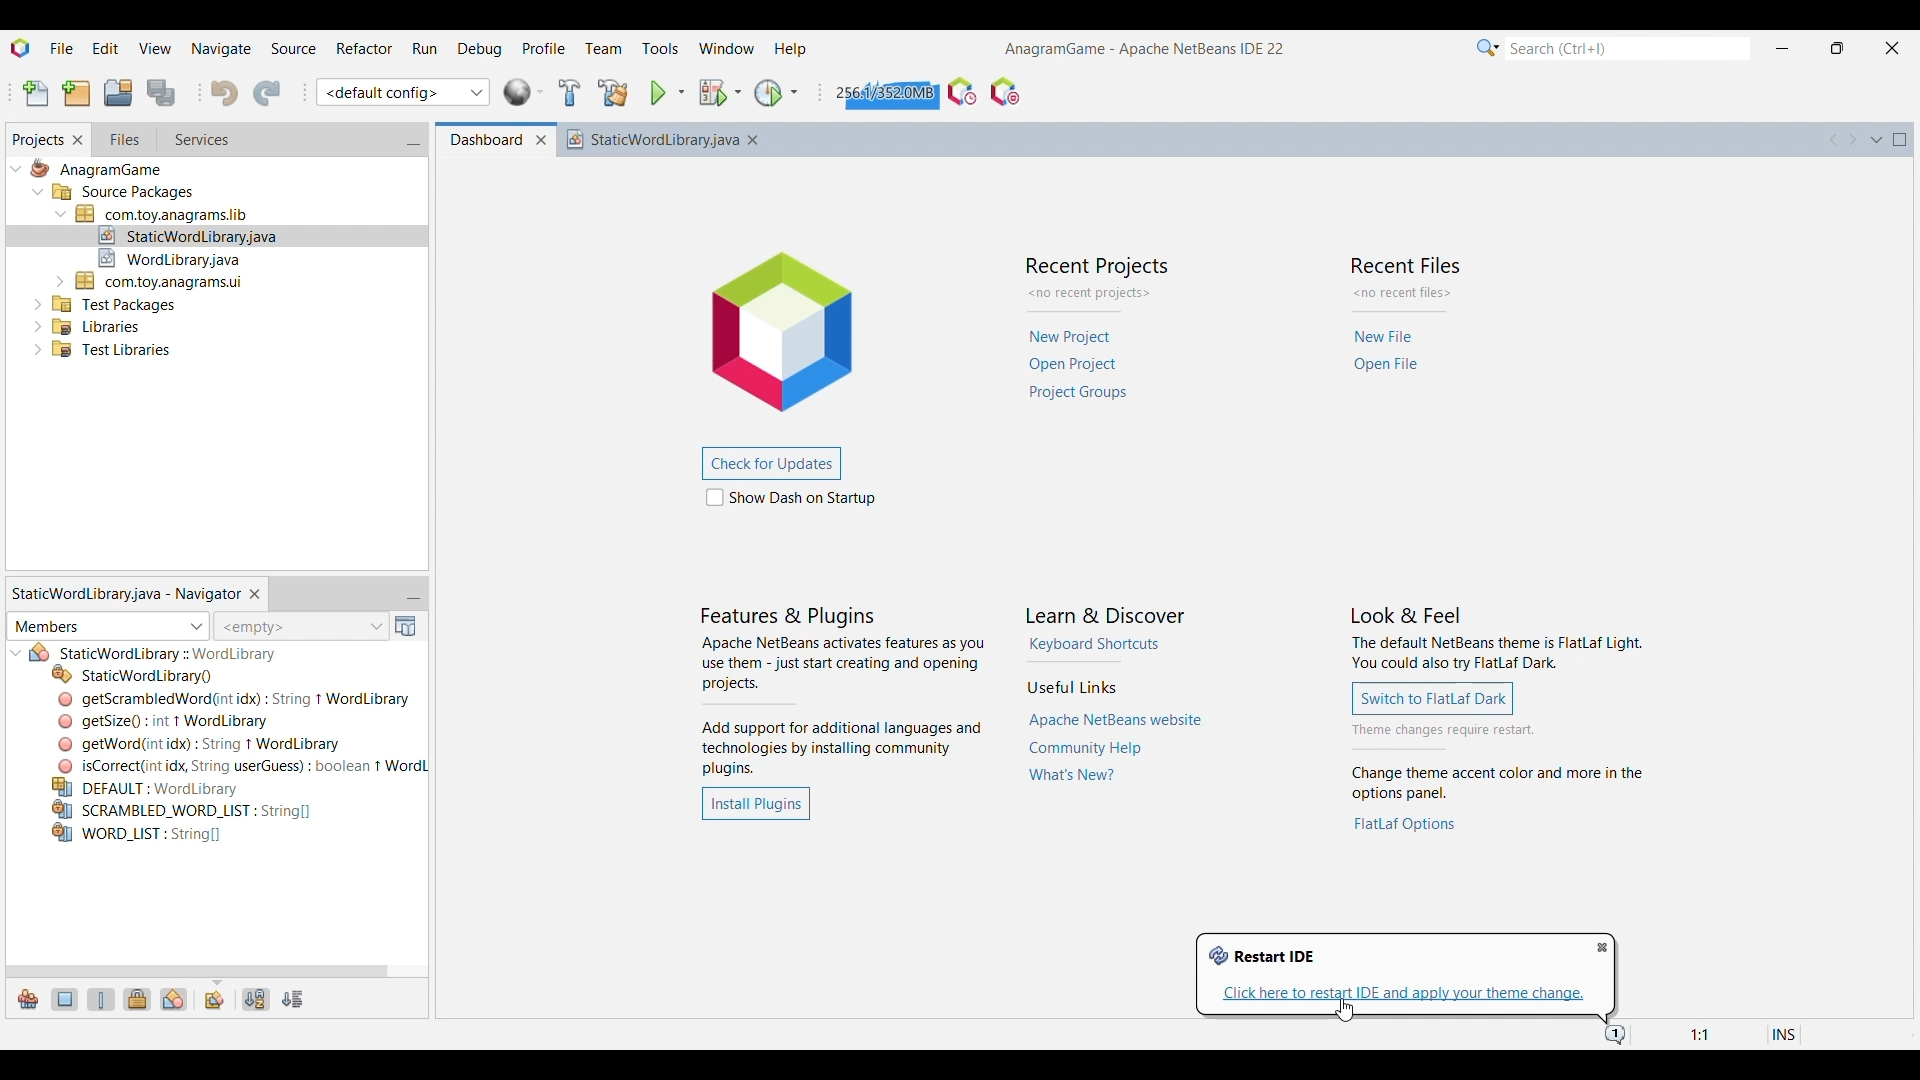 The image size is (1920, 1080). What do you see at coordinates (1262, 956) in the screenshot?
I see ` Restart IDE` at bounding box center [1262, 956].